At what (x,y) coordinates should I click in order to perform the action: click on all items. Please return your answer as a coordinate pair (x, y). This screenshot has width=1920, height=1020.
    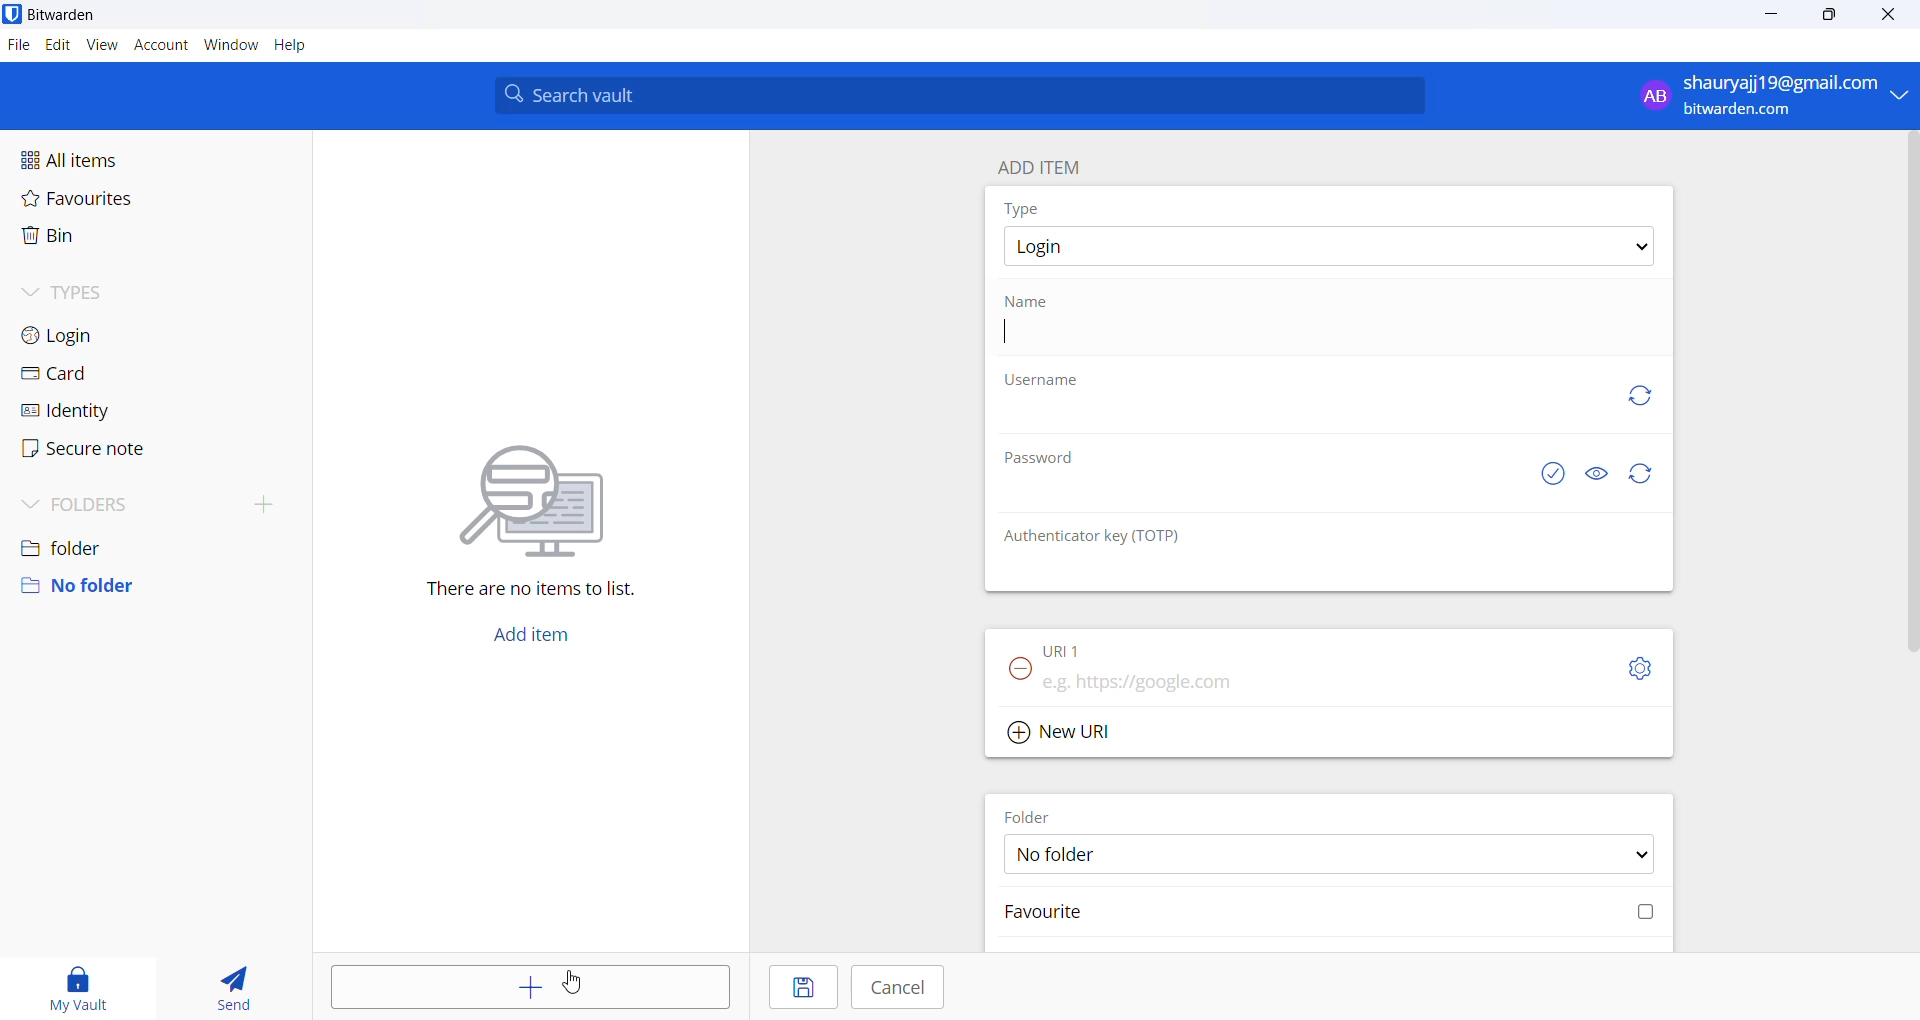
    Looking at the image, I should click on (116, 156).